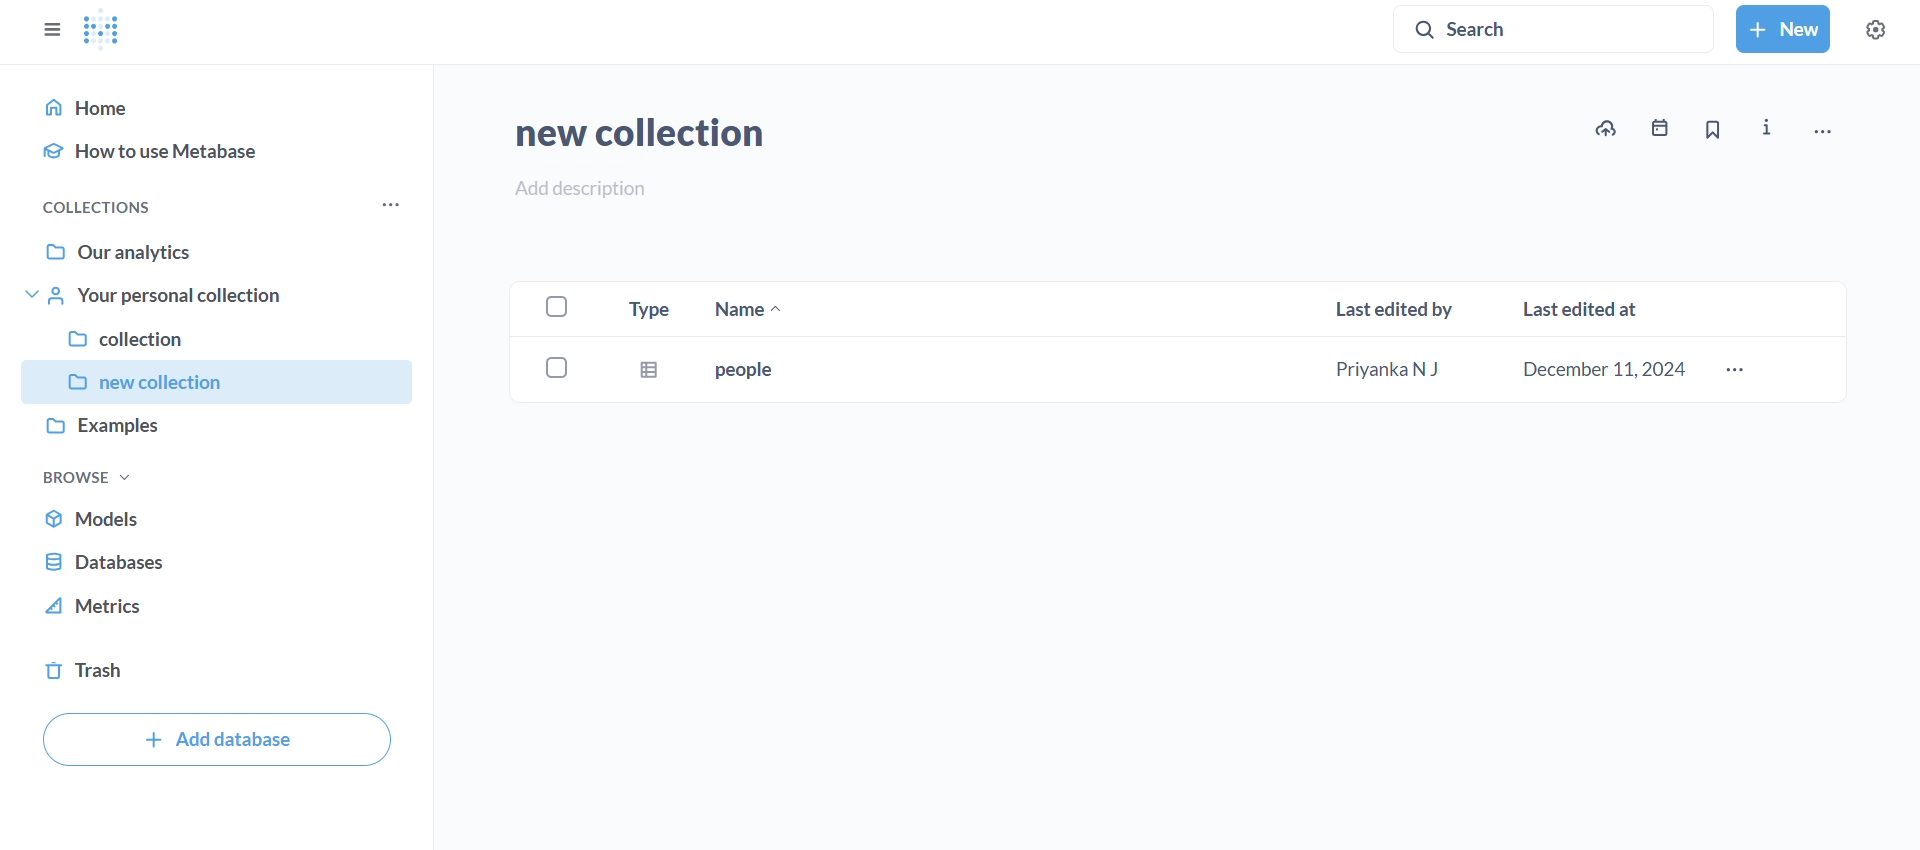  What do you see at coordinates (634, 131) in the screenshot?
I see `new collection` at bounding box center [634, 131].